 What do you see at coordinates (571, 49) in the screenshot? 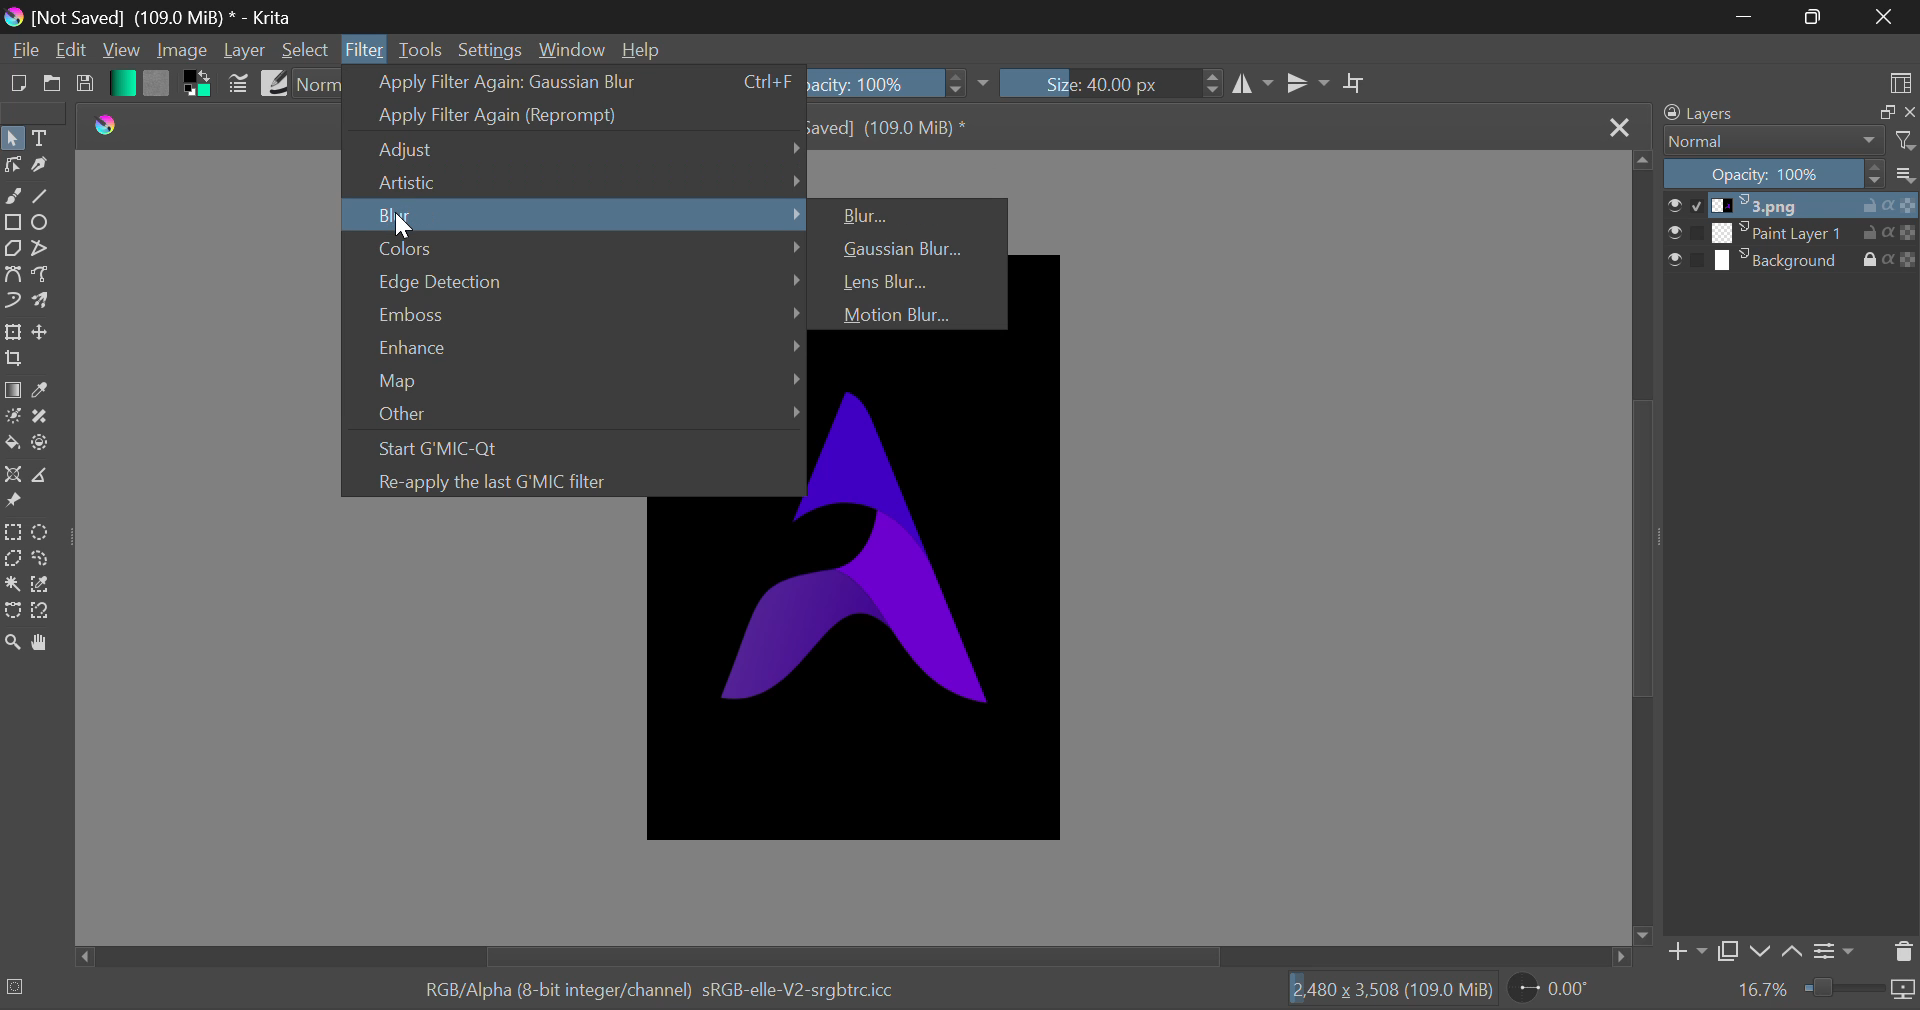
I see `Window` at bounding box center [571, 49].